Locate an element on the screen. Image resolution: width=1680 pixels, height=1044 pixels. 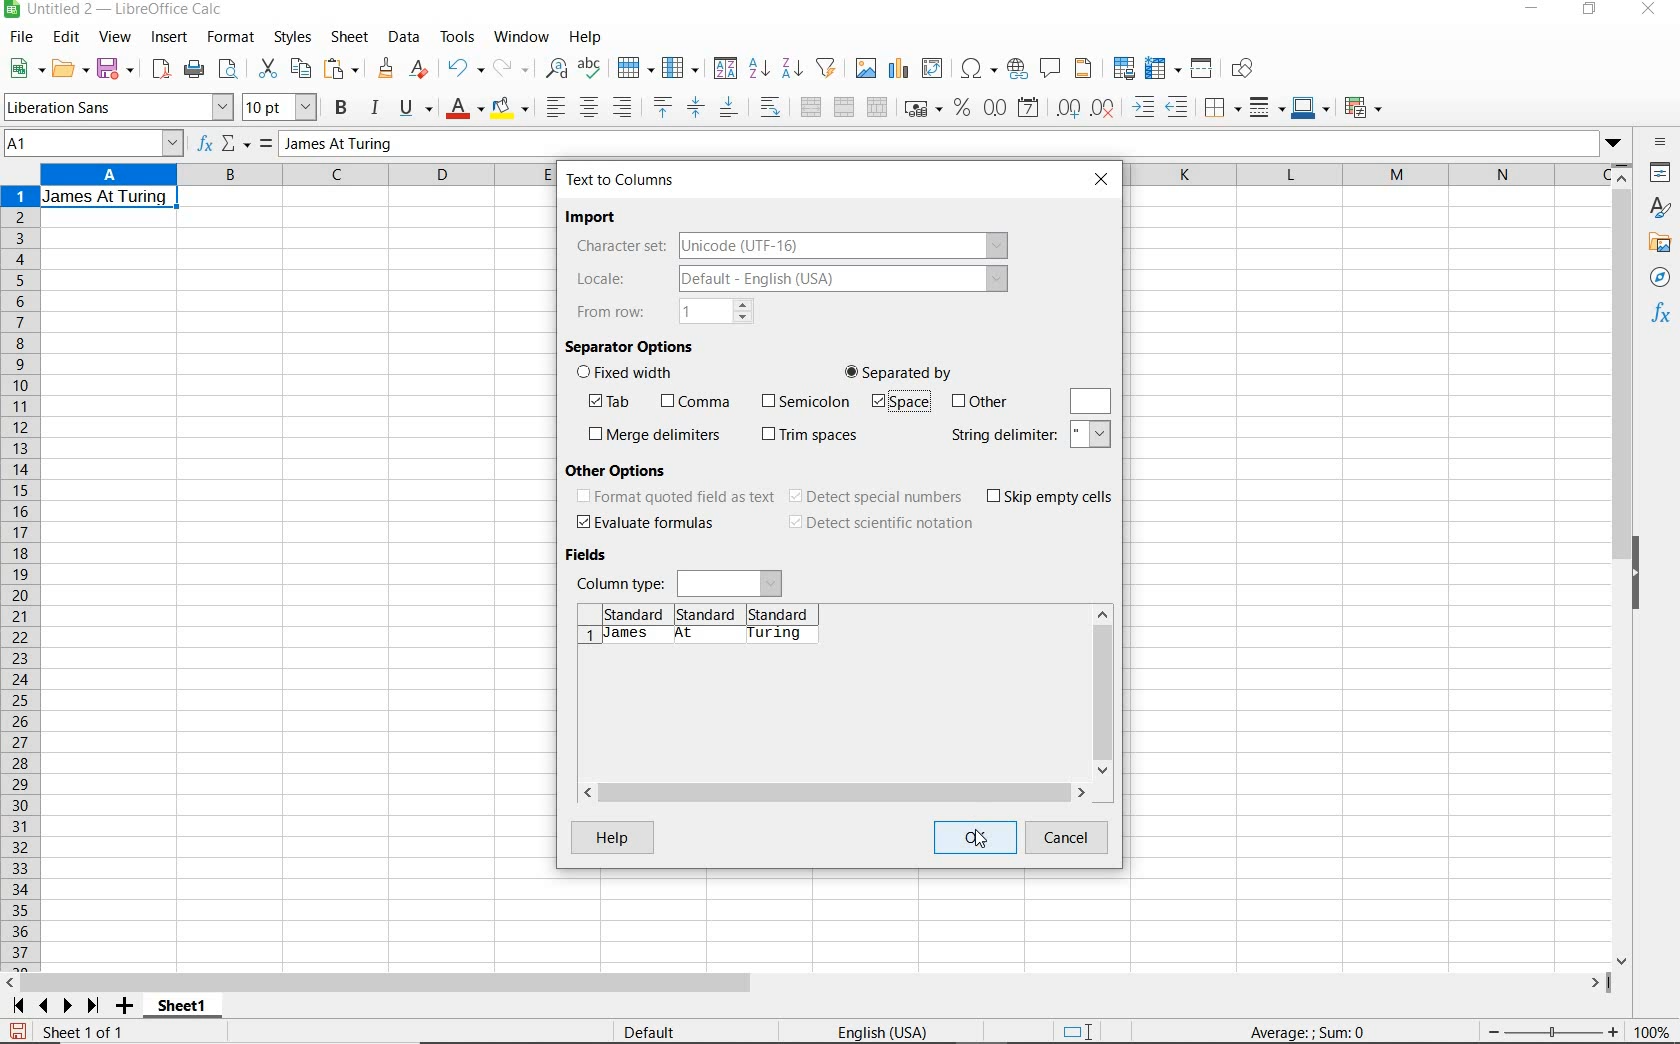
scroll sheets is located at coordinates (52, 1005).